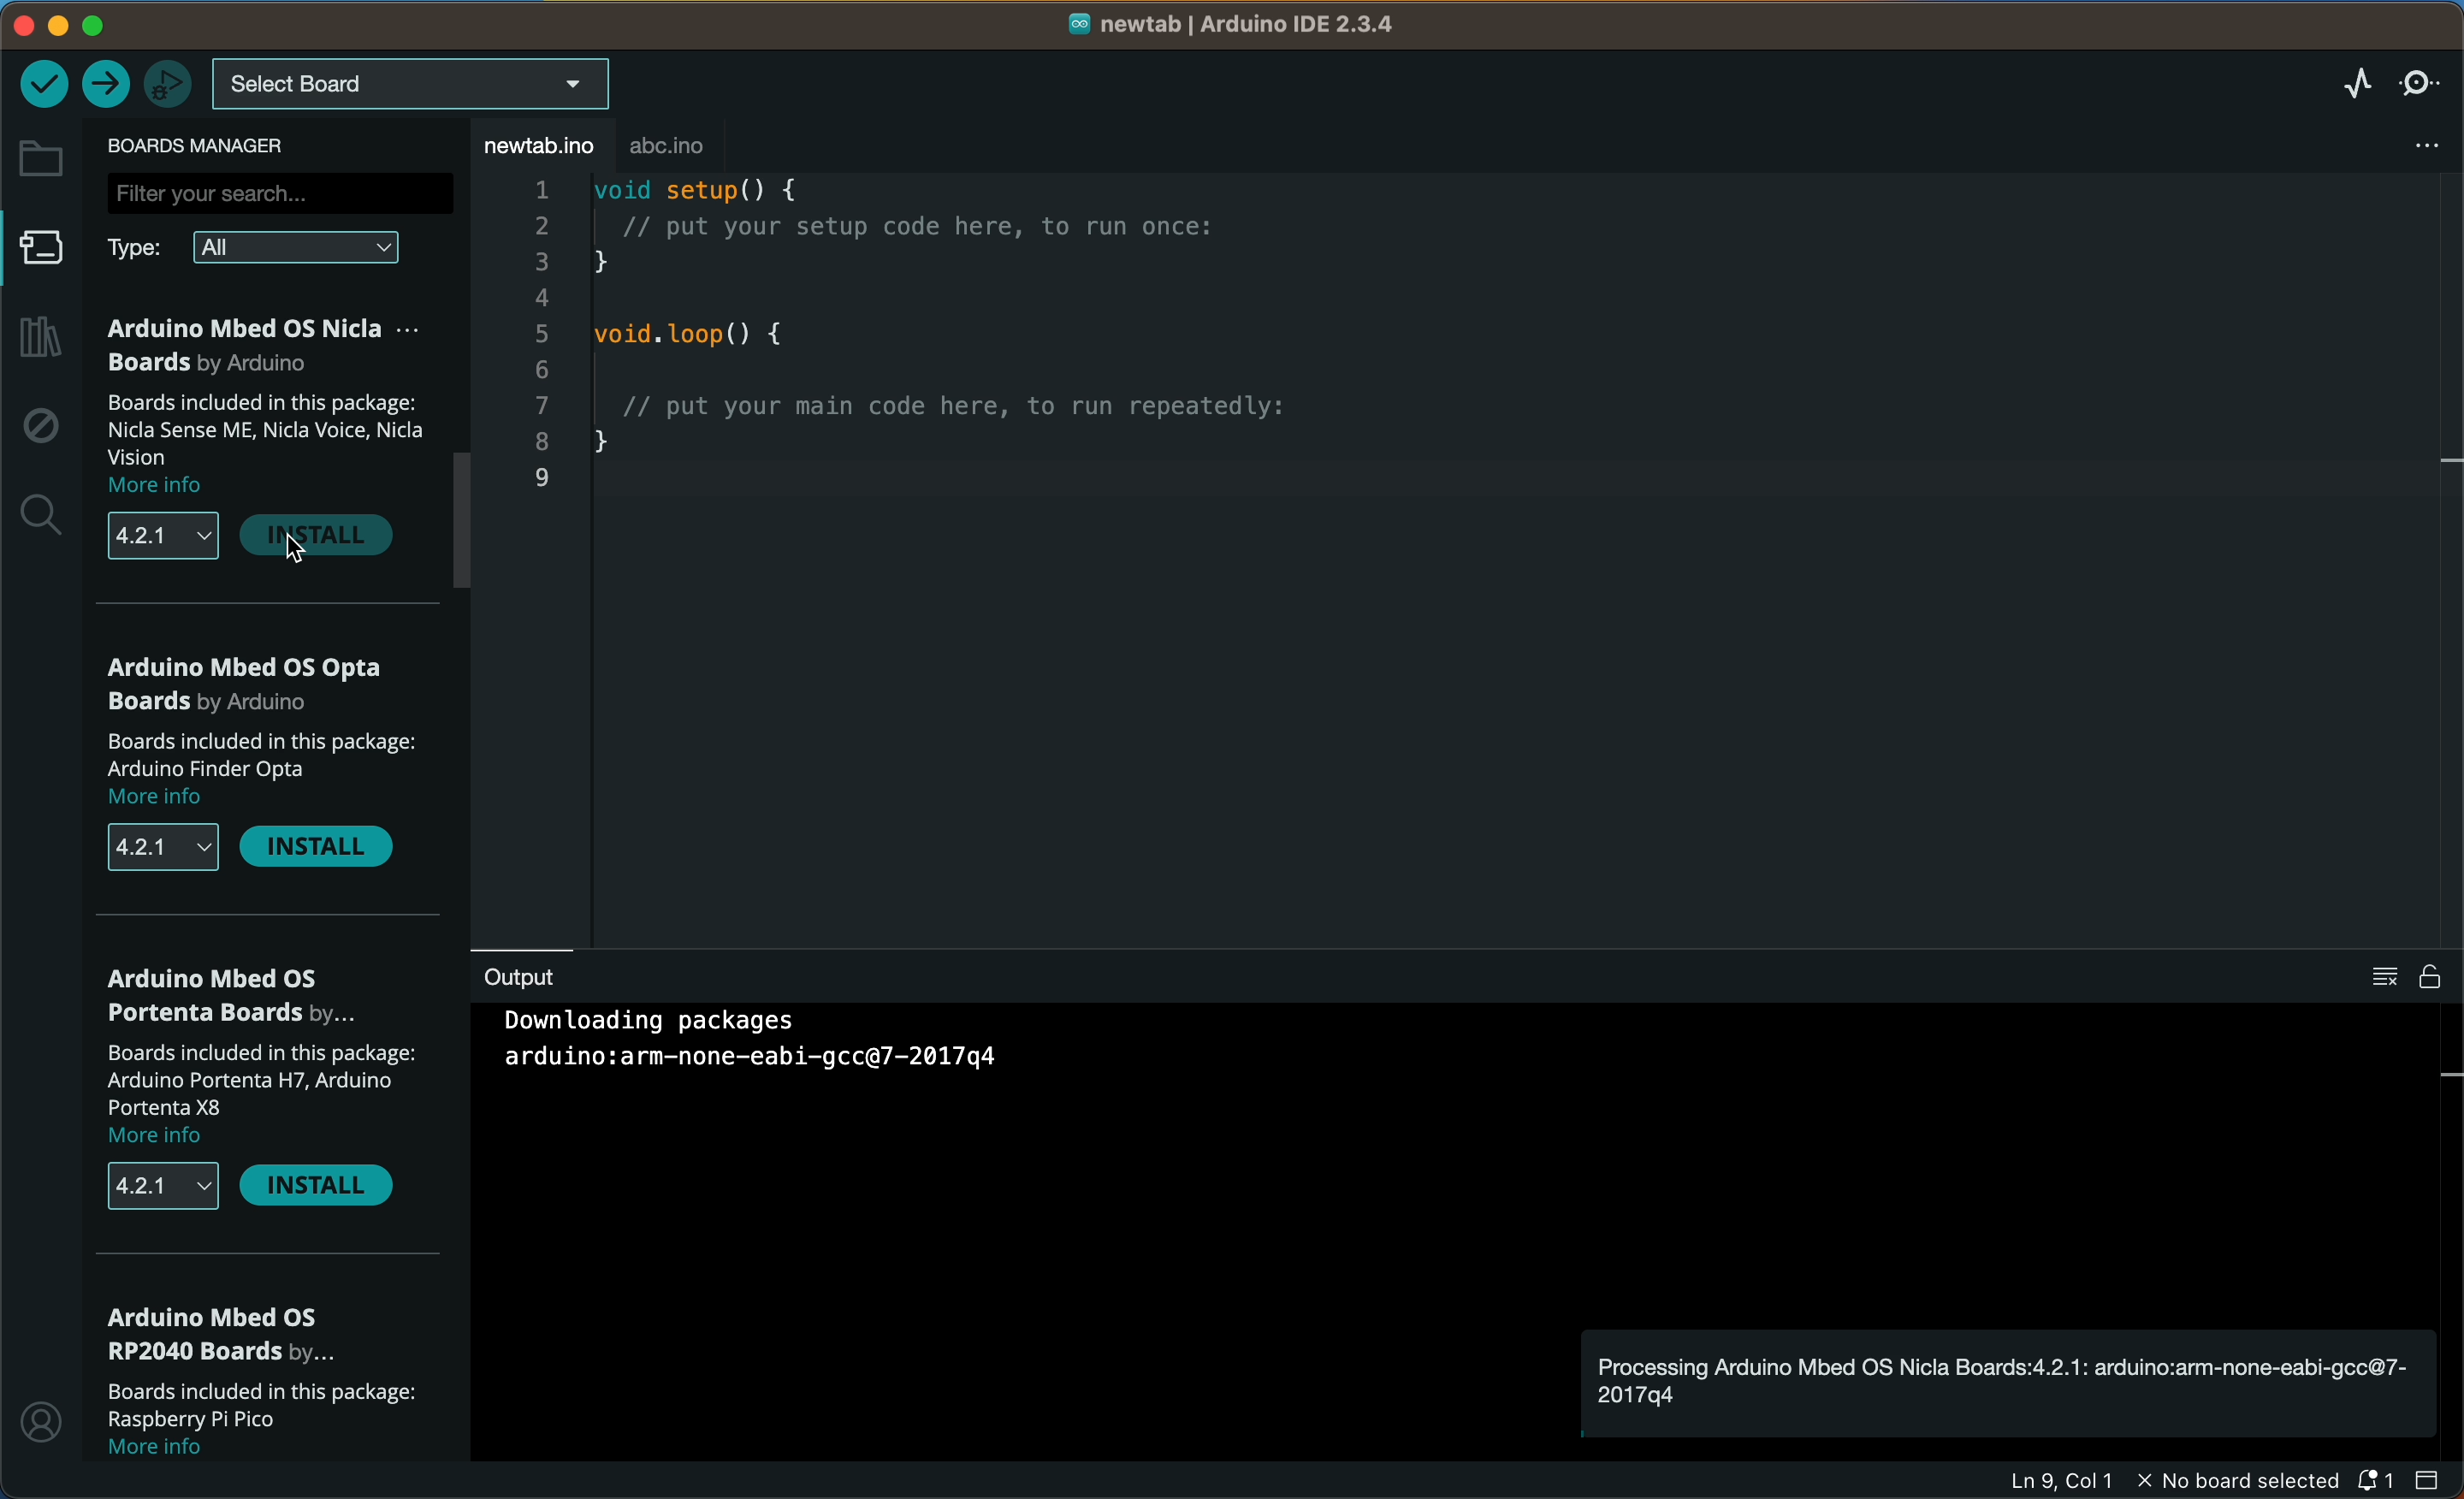  What do you see at coordinates (575, 976) in the screenshot?
I see `output` at bounding box center [575, 976].